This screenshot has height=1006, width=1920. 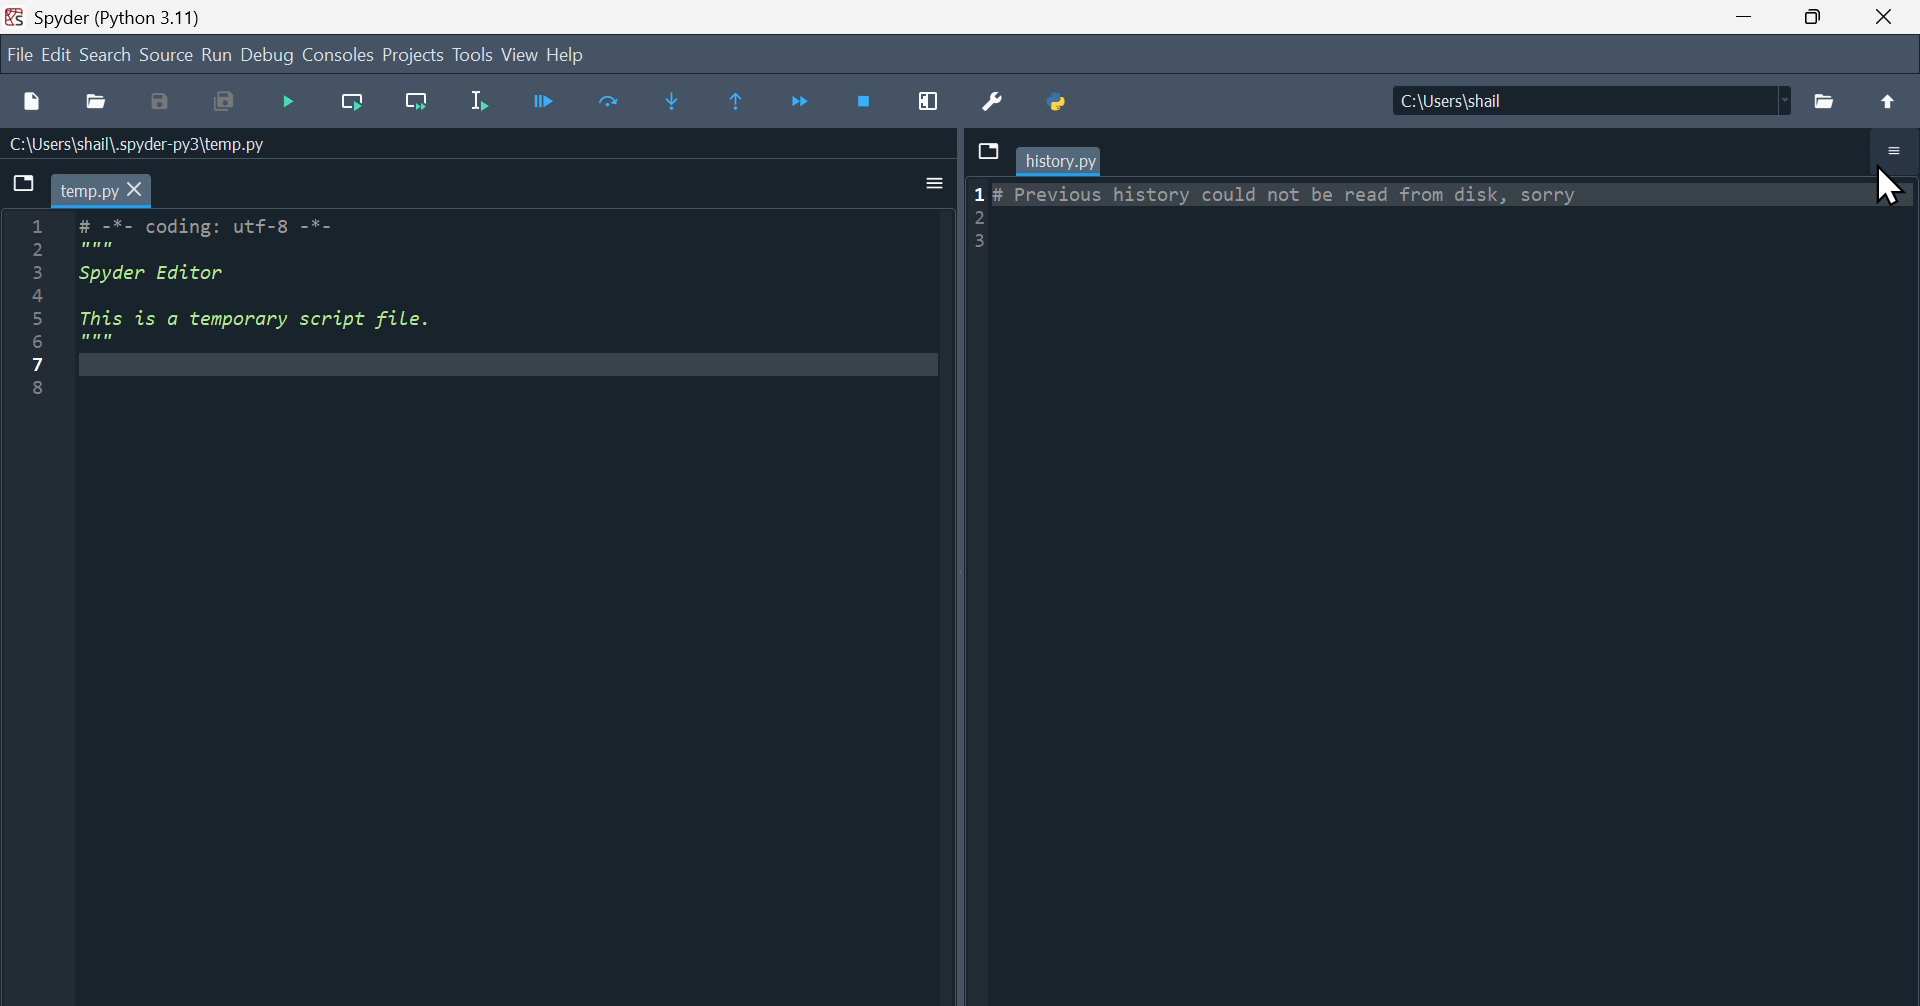 I want to click on source, so click(x=166, y=55).